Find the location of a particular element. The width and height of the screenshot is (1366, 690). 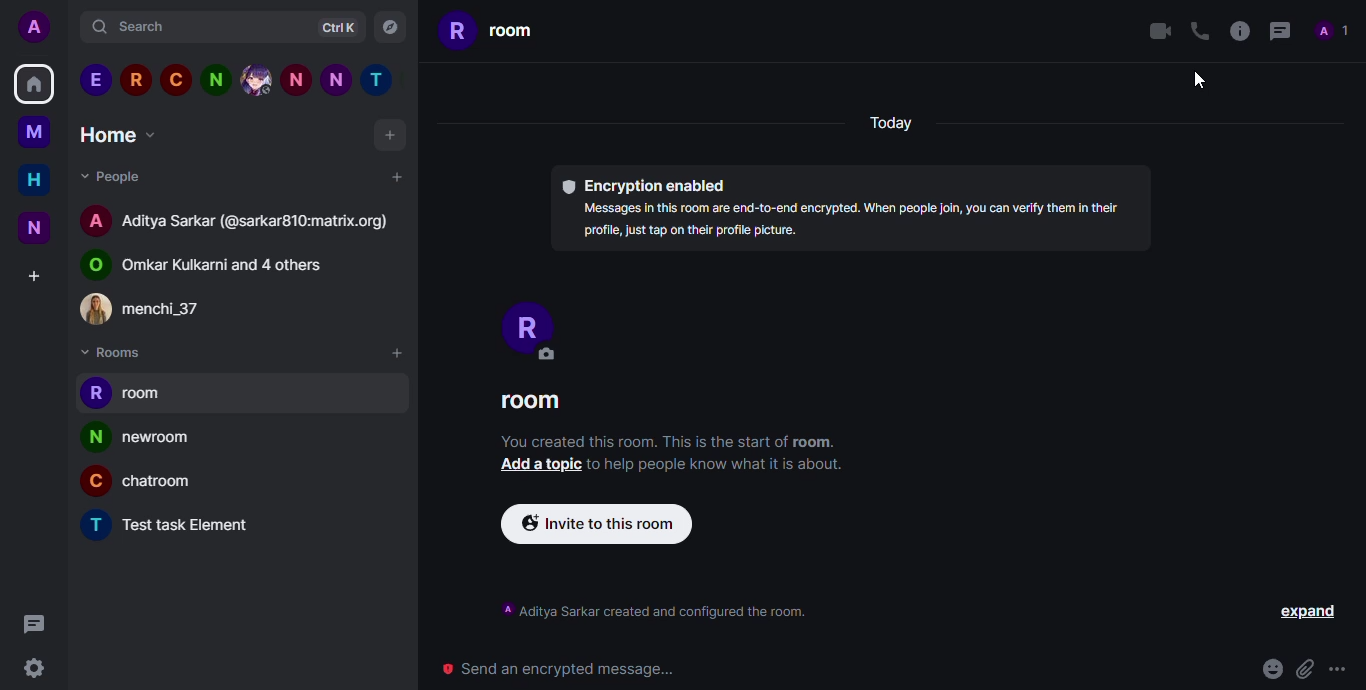

Invite to this room button is located at coordinates (602, 526).